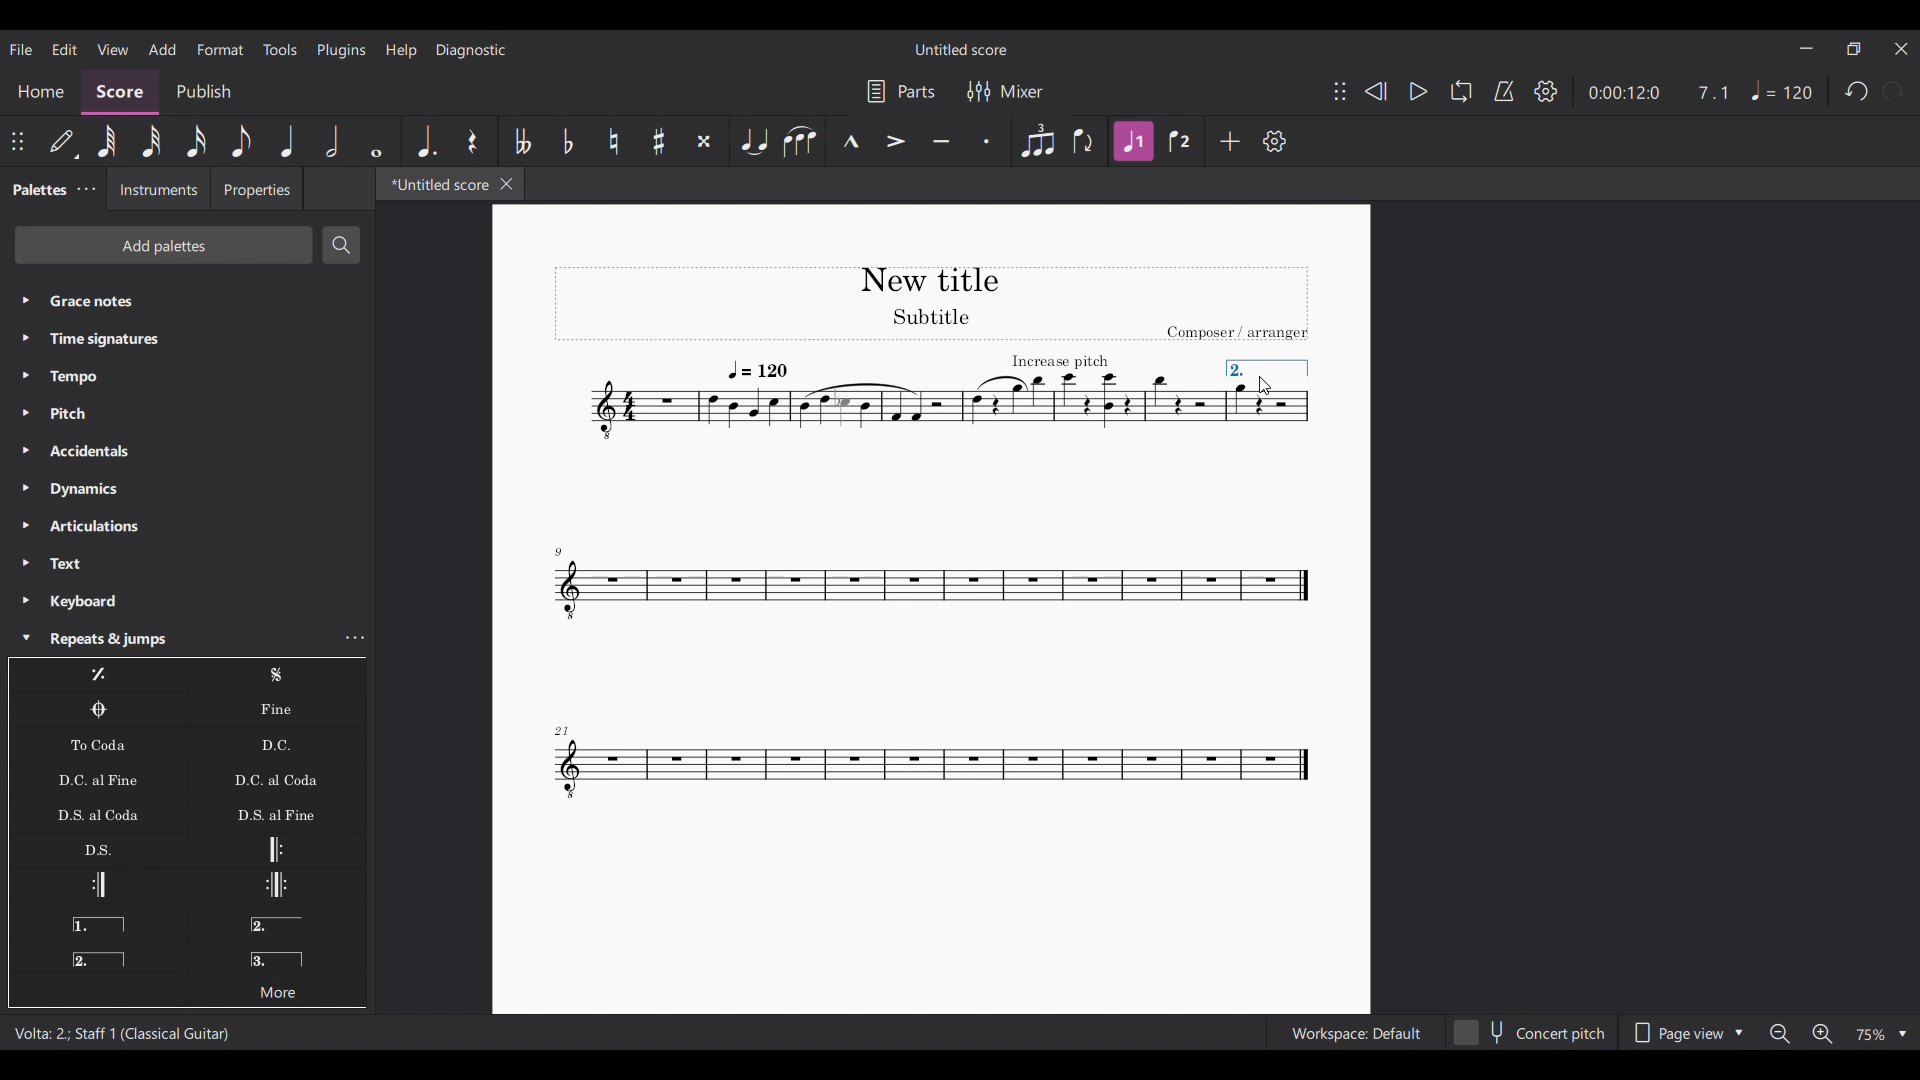 The image size is (1920, 1080). Describe the element at coordinates (1781, 1034) in the screenshot. I see `Zoom out` at that location.